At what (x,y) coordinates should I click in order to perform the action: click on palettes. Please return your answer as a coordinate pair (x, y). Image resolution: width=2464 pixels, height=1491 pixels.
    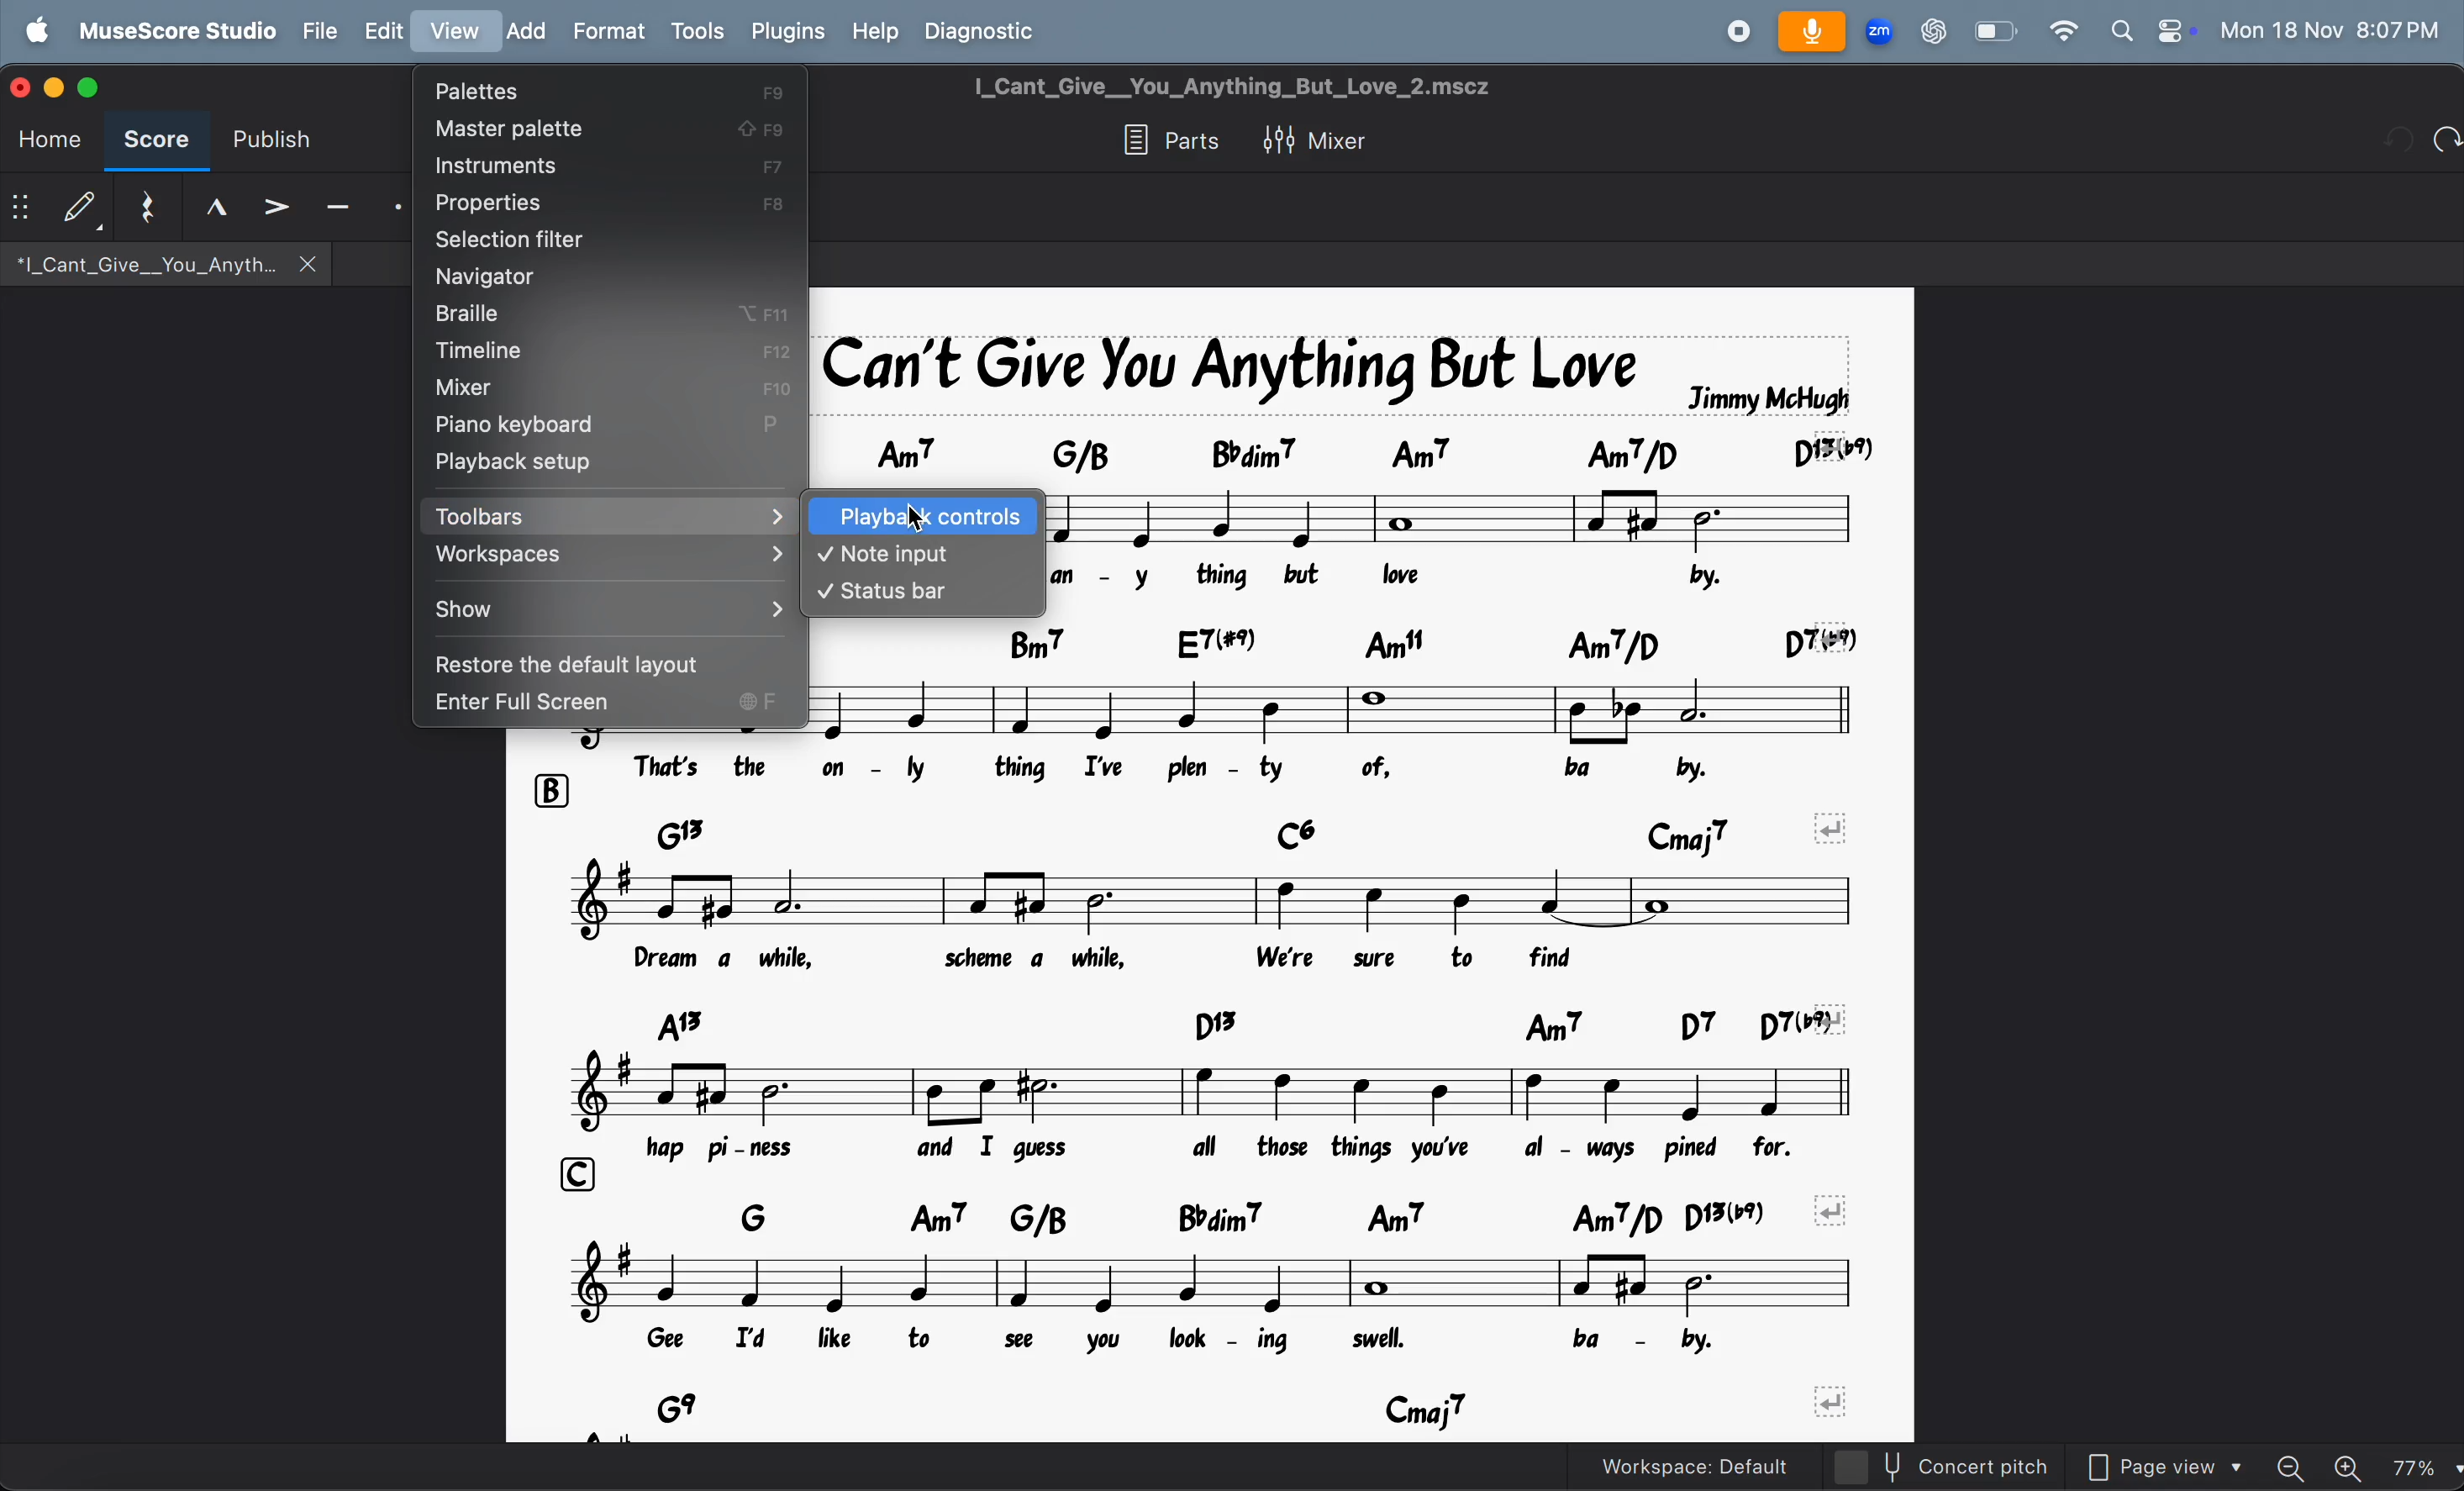
    Looking at the image, I should click on (609, 95).